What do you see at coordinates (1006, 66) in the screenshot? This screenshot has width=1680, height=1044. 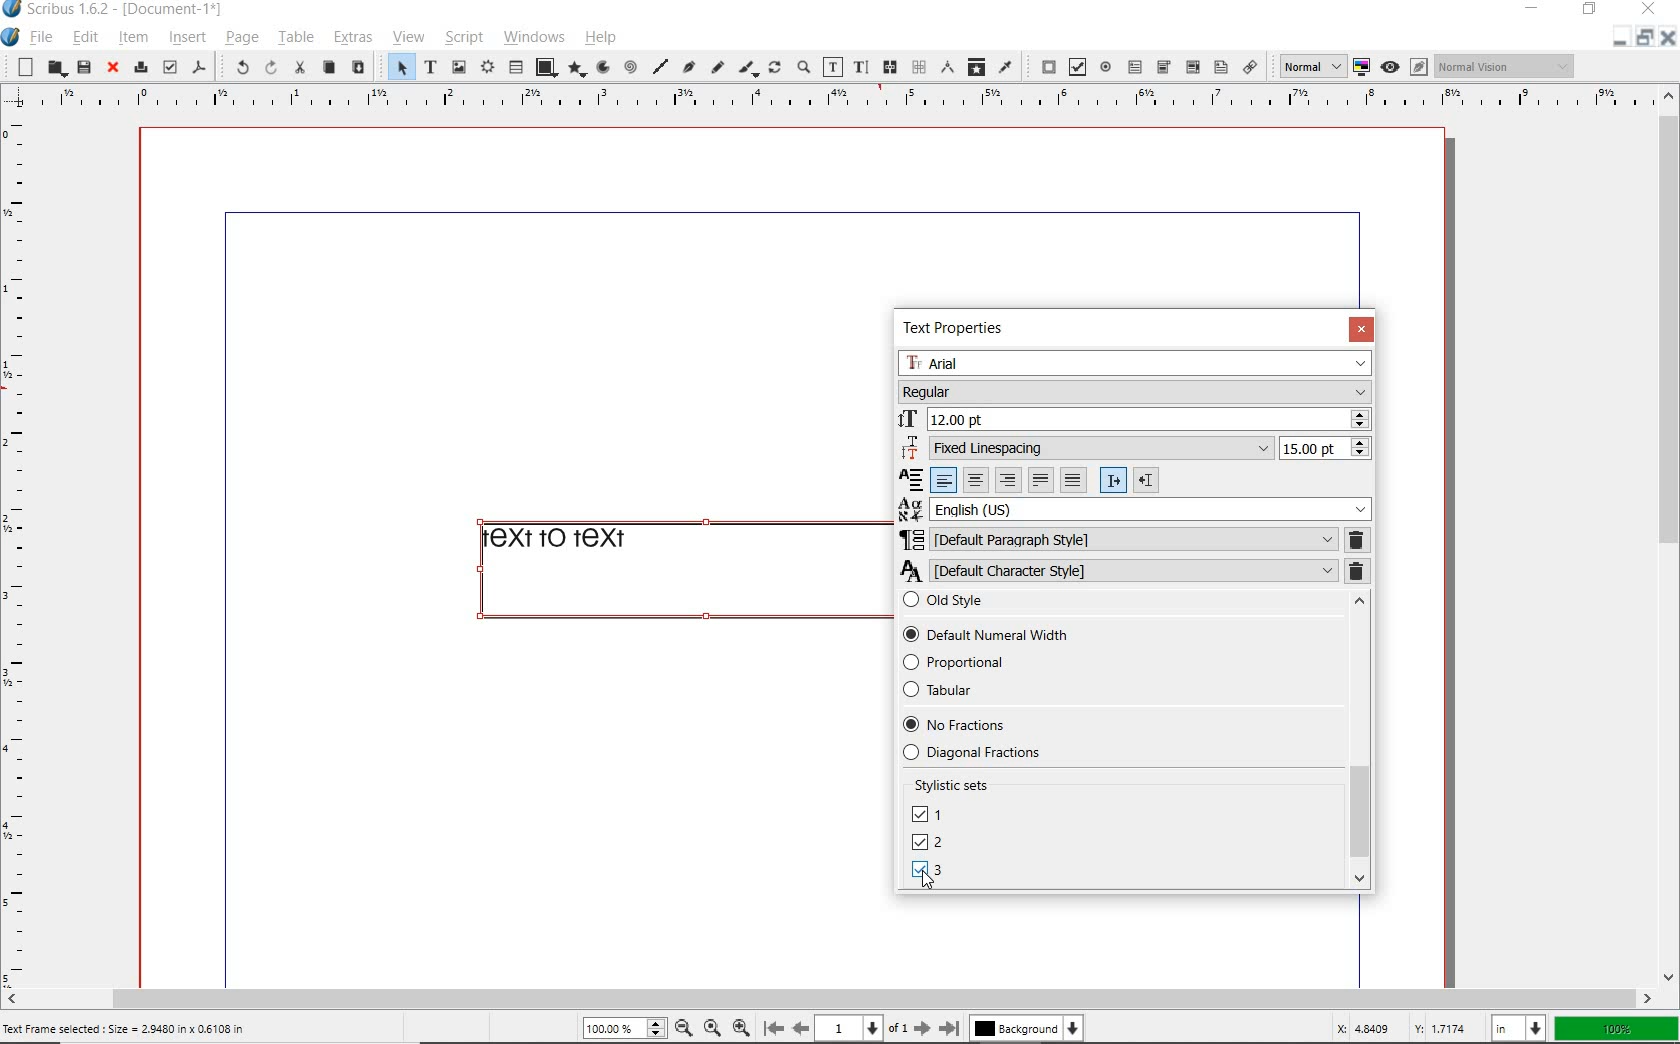 I see `eye dropper` at bounding box center [1006, 66].